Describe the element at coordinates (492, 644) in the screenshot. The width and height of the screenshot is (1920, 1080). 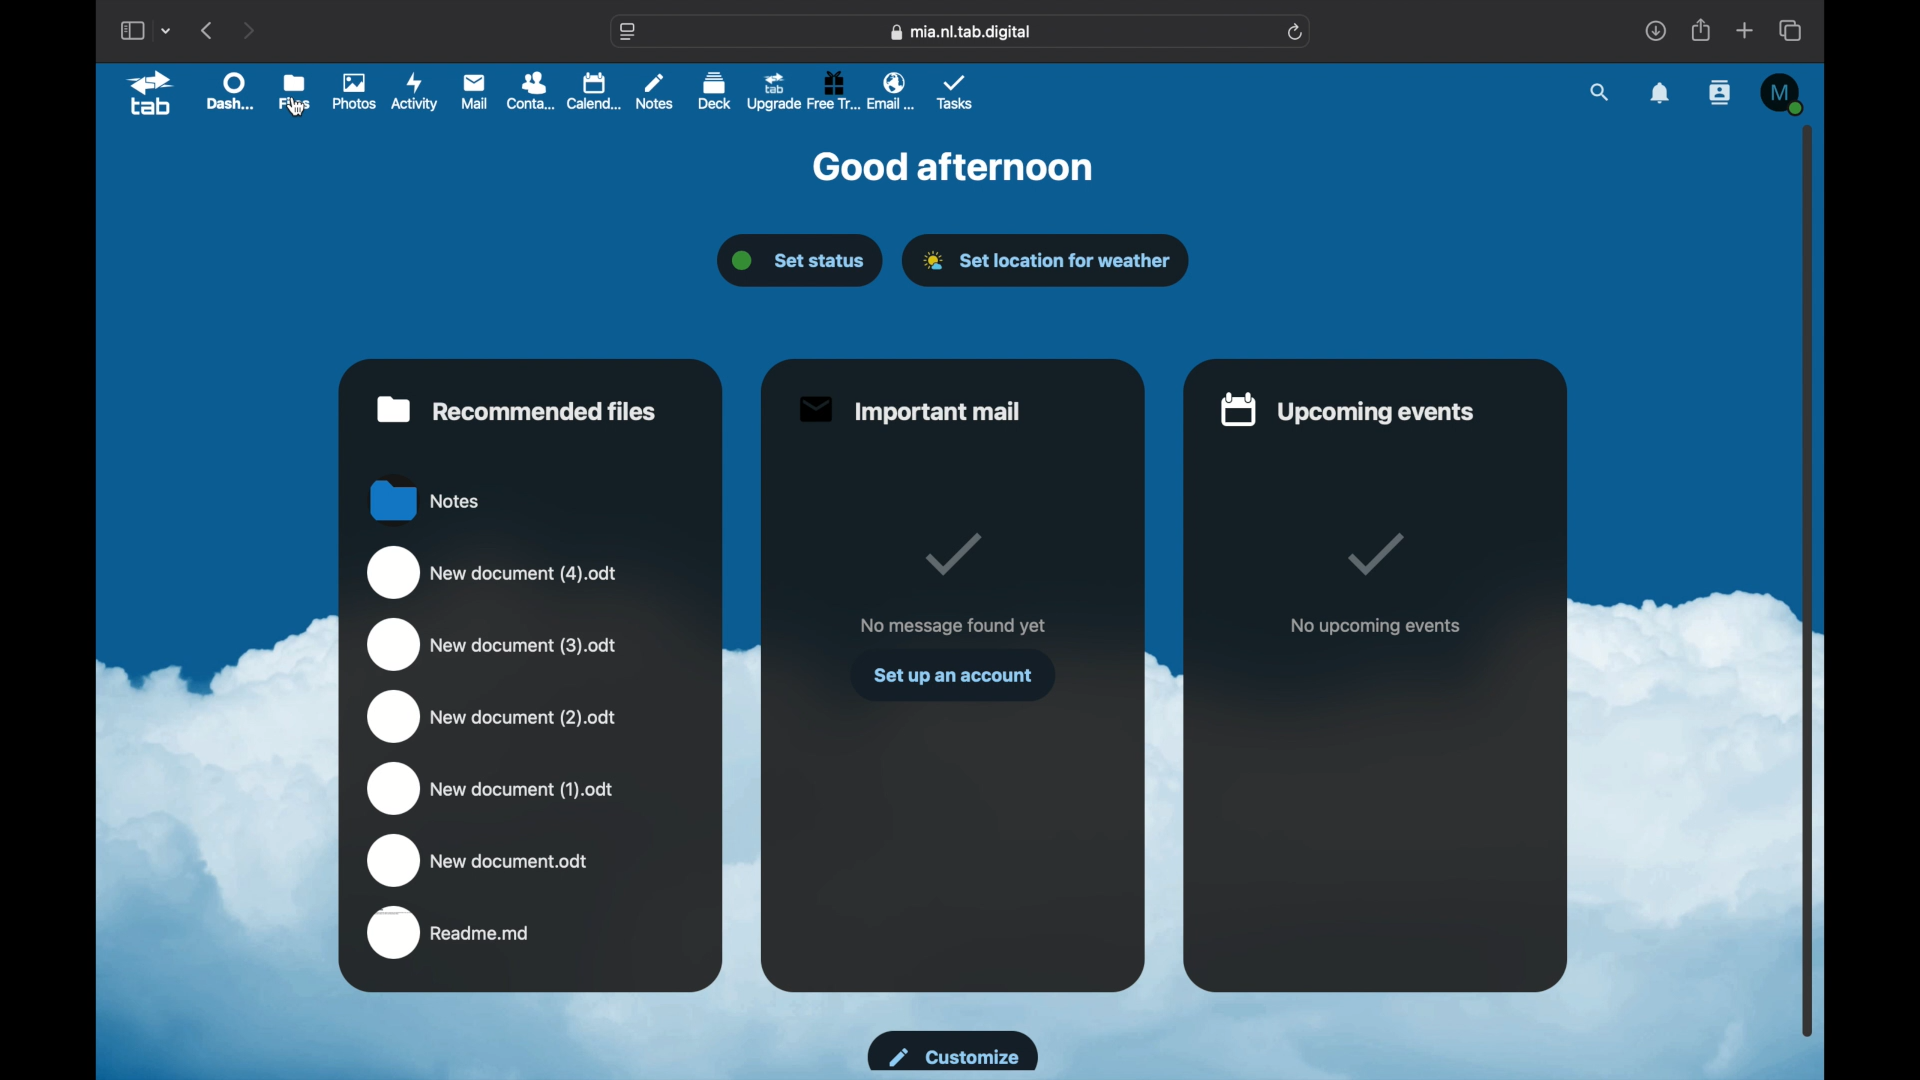
I see `new document` at that location.